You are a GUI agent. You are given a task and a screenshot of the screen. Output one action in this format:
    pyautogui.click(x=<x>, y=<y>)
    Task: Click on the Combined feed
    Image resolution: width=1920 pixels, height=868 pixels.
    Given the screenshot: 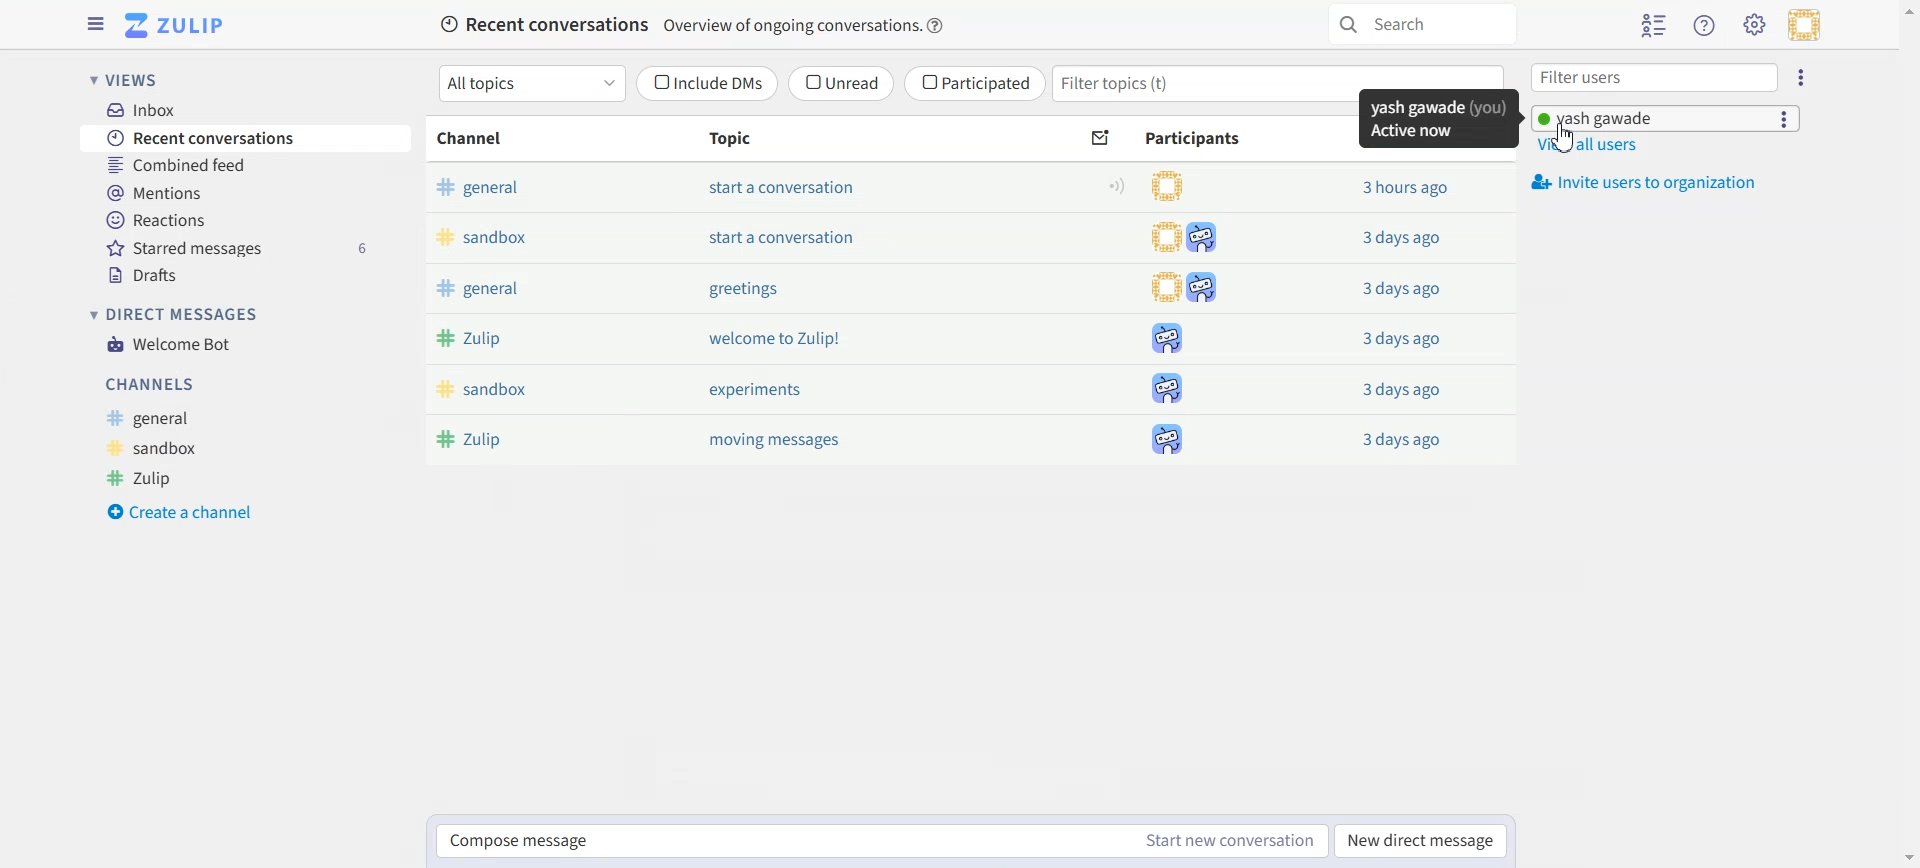 What is the action you would take?
    pyautogui.click(x=168, y=166)
    